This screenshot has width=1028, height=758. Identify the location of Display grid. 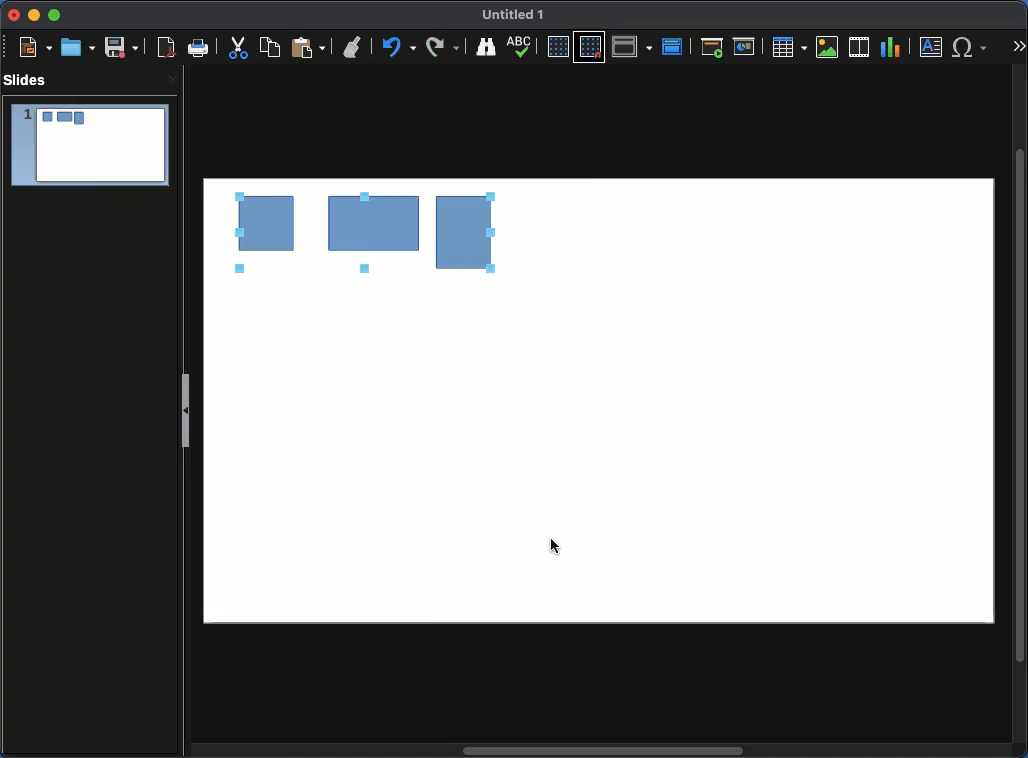
(556, 47).